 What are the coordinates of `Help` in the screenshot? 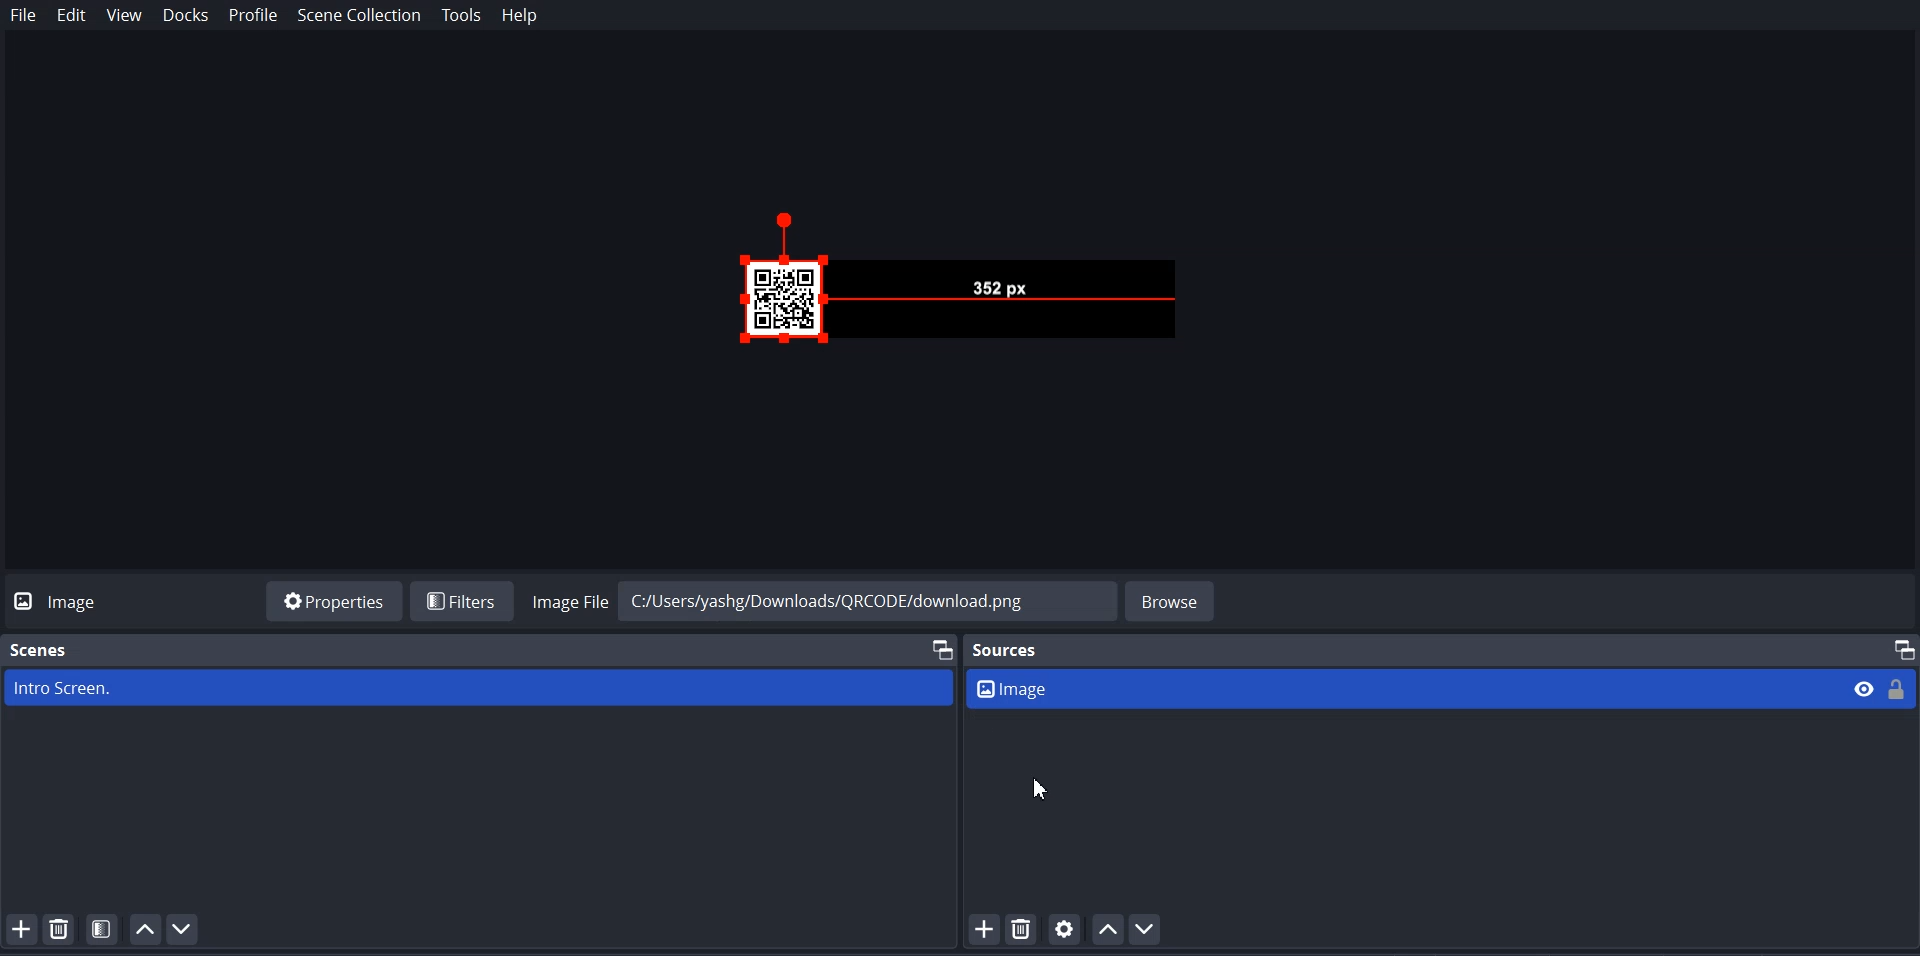 It's located at (520, 16).